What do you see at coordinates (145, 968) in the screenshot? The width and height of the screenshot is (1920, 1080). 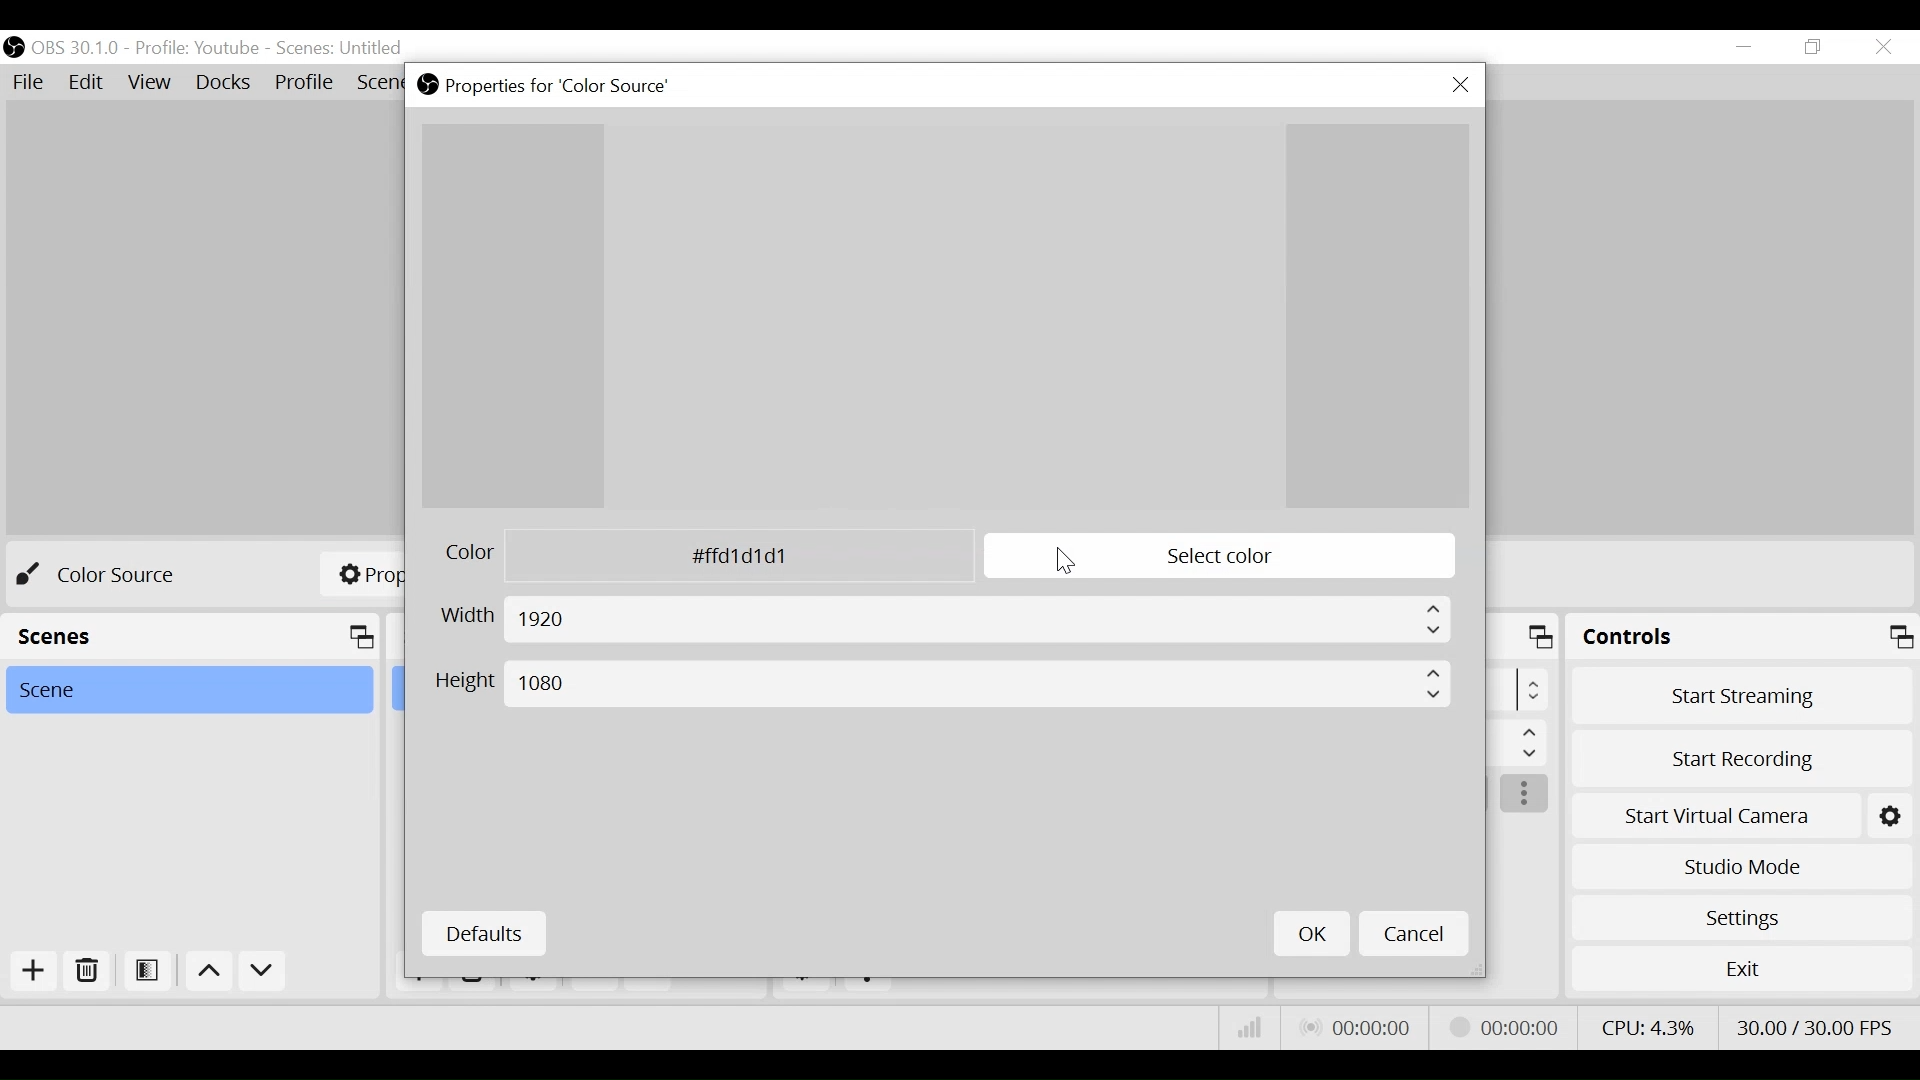 I see `Open Scene Filter` at bounding box center [145, 968].